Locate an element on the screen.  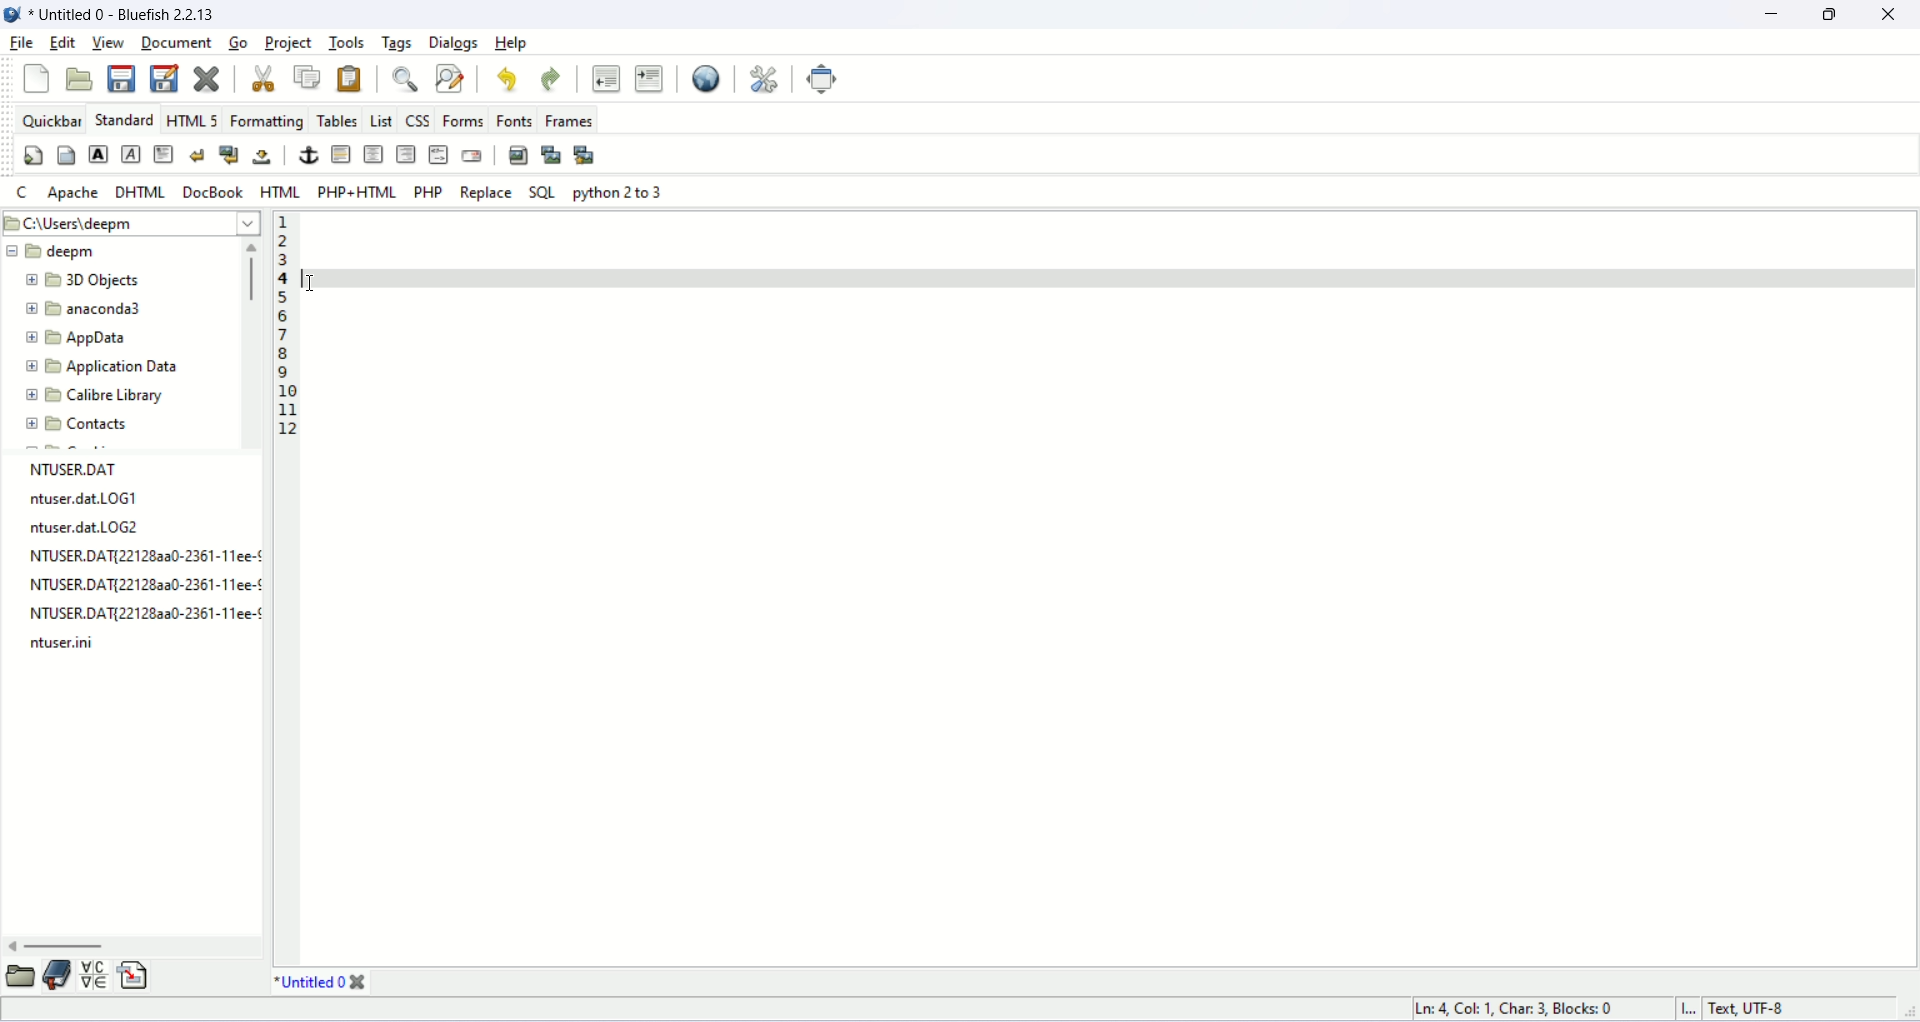
html comment is located at coordinates (439, 152).